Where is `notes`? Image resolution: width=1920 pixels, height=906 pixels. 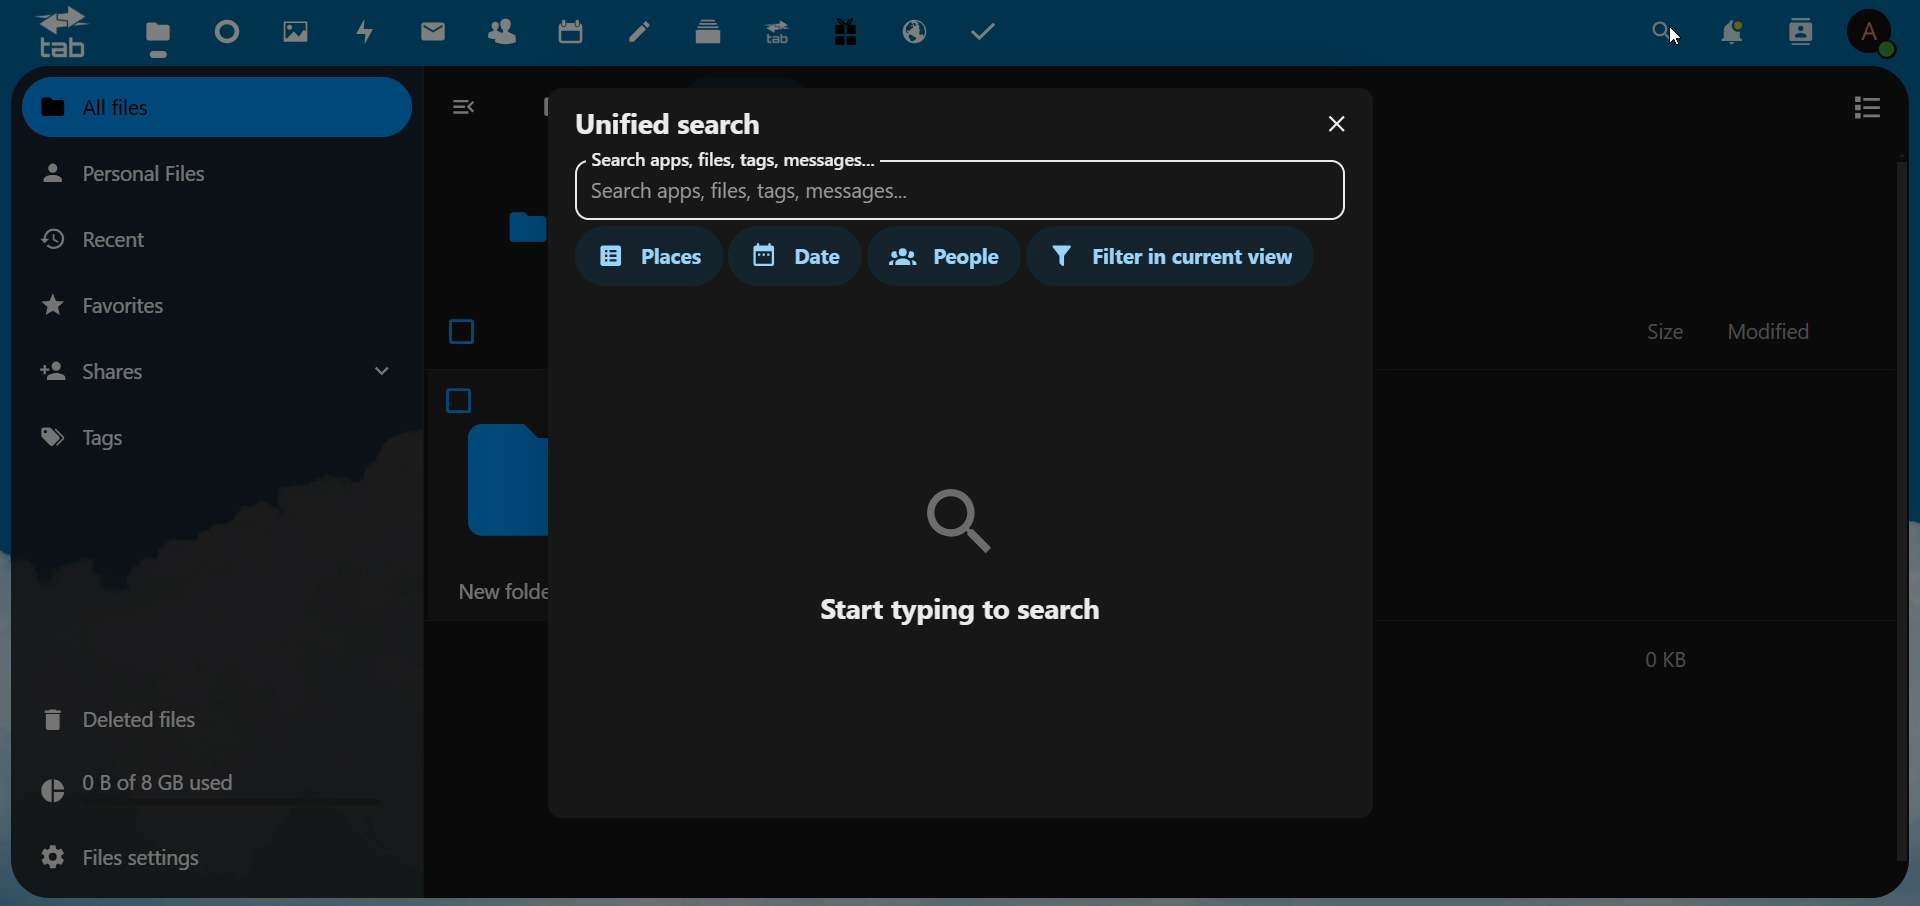 notes is located at coordinates (644, 33).